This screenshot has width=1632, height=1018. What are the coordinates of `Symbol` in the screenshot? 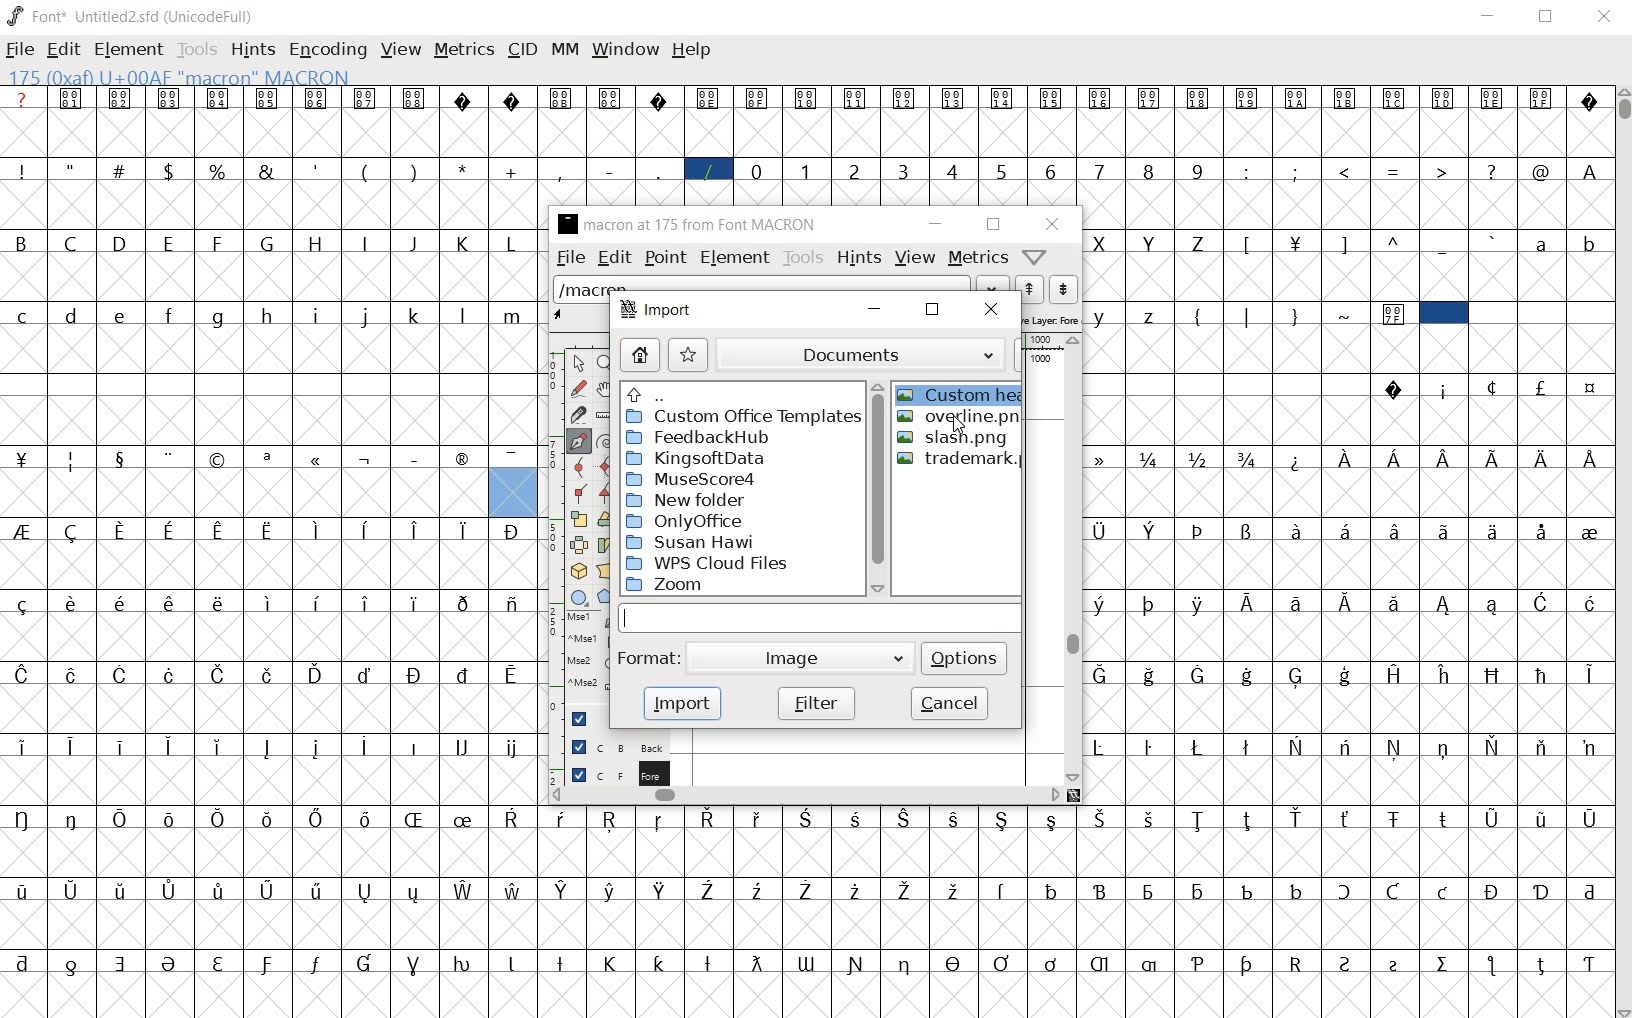 It's located at (565, 961).